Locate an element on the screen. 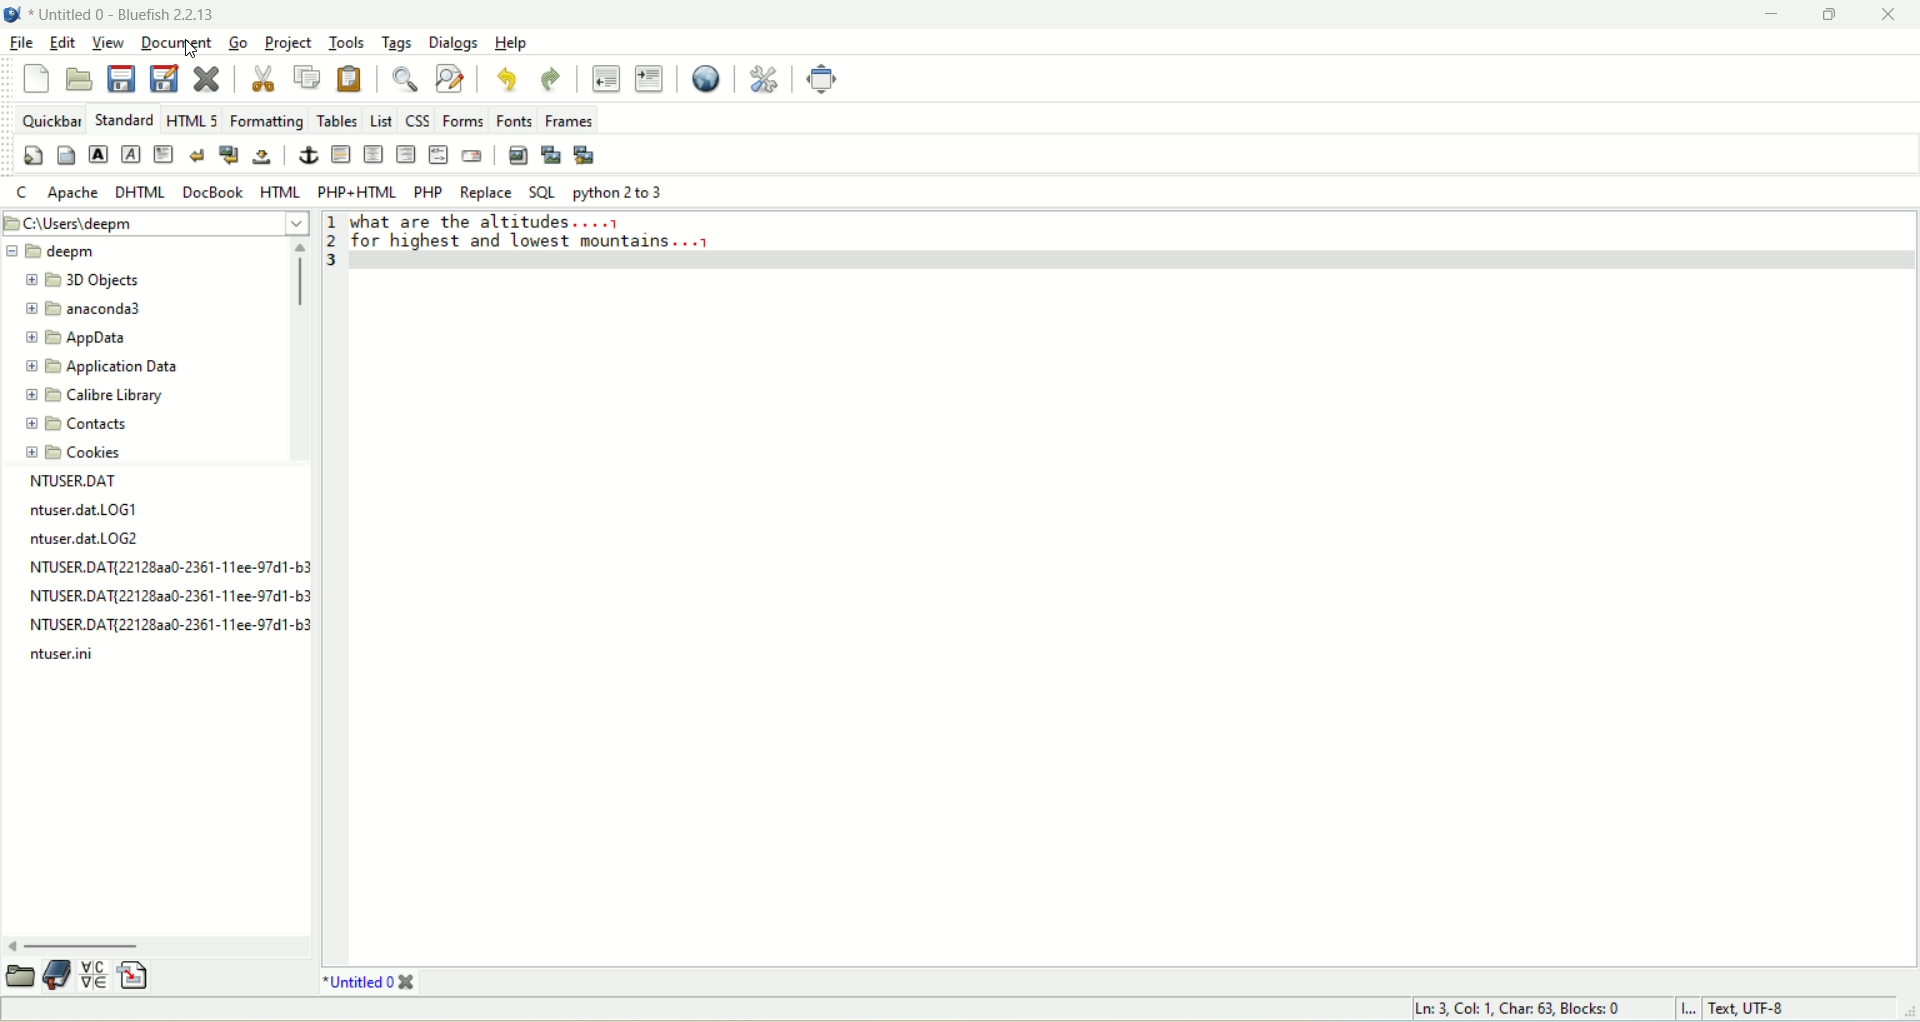  ln, col, char, blocks is located at coordinates (1520, 1009).